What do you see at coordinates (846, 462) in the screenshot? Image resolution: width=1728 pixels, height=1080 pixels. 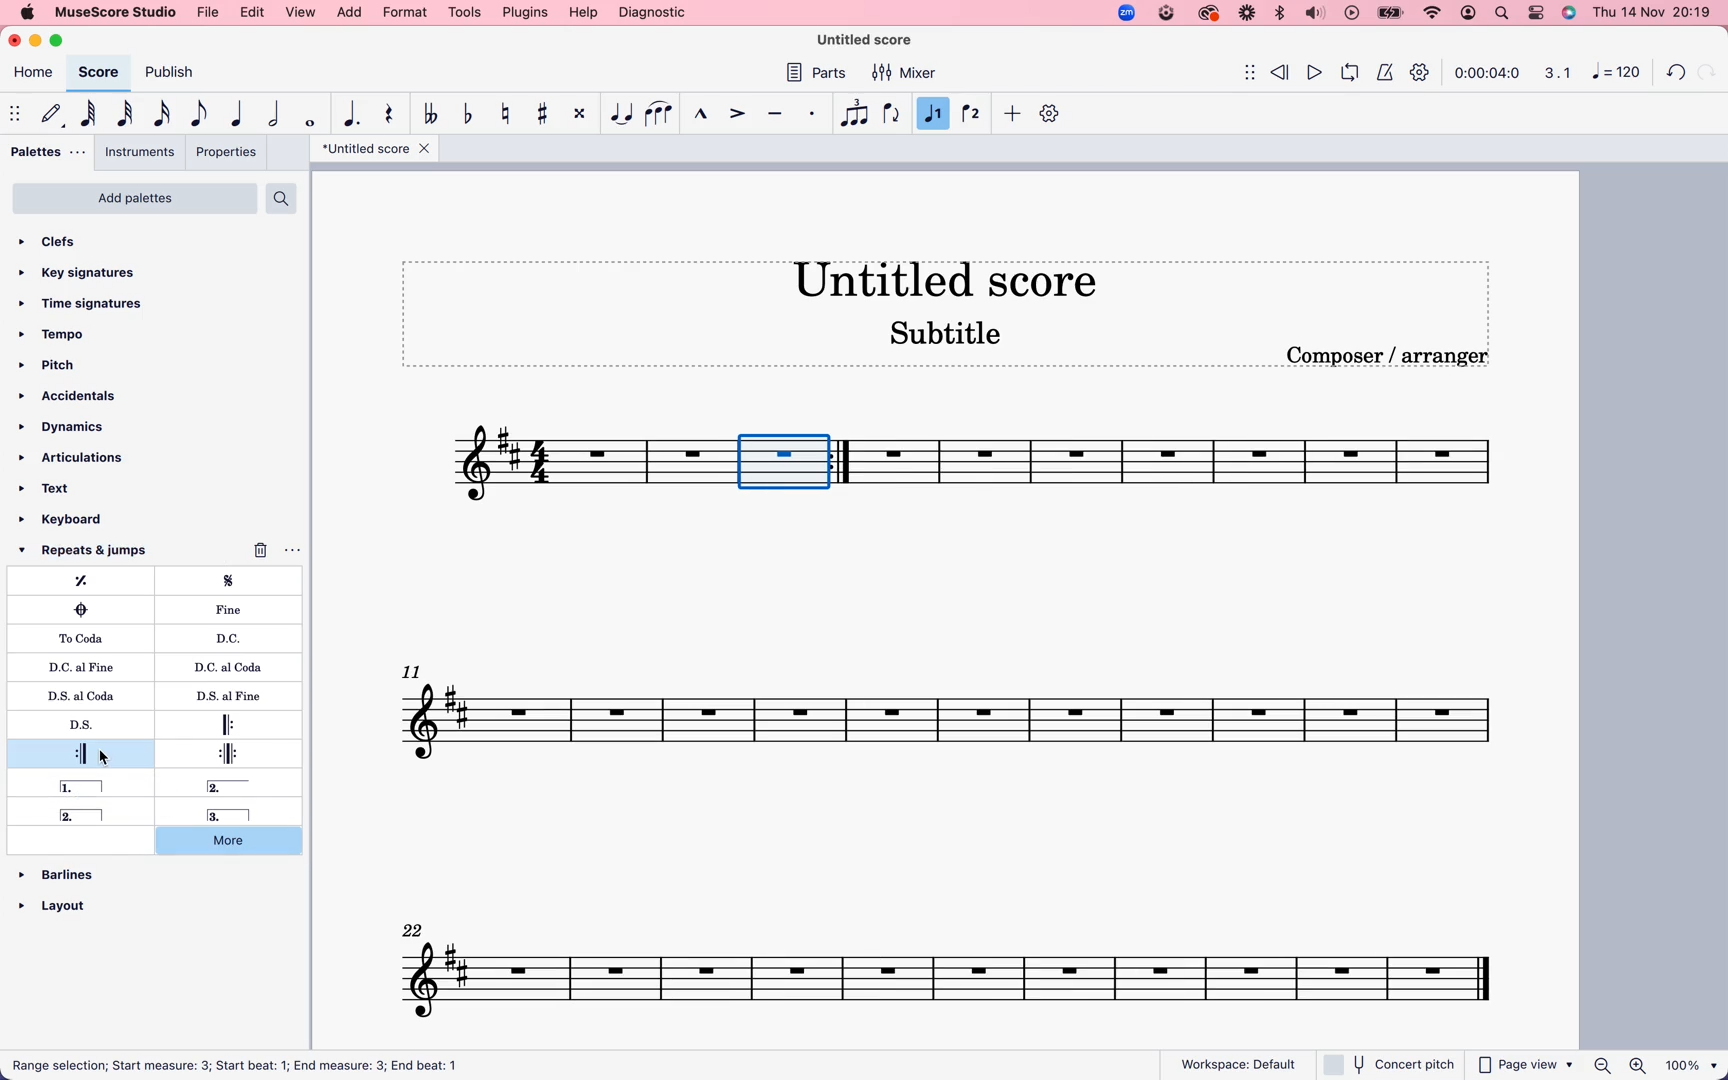 I see `repeat sign` at bounding box center [846, 462].